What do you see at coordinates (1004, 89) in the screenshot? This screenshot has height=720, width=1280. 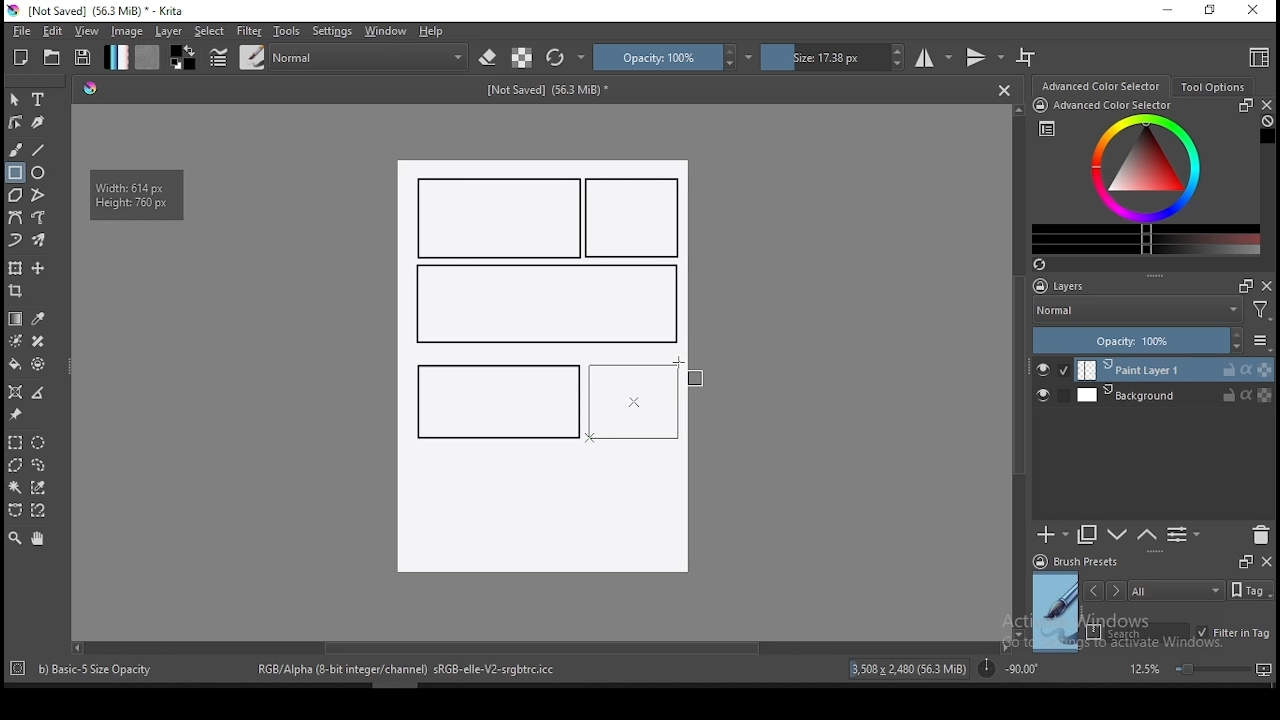 I see `Close` at bounding box center [1004, 89].